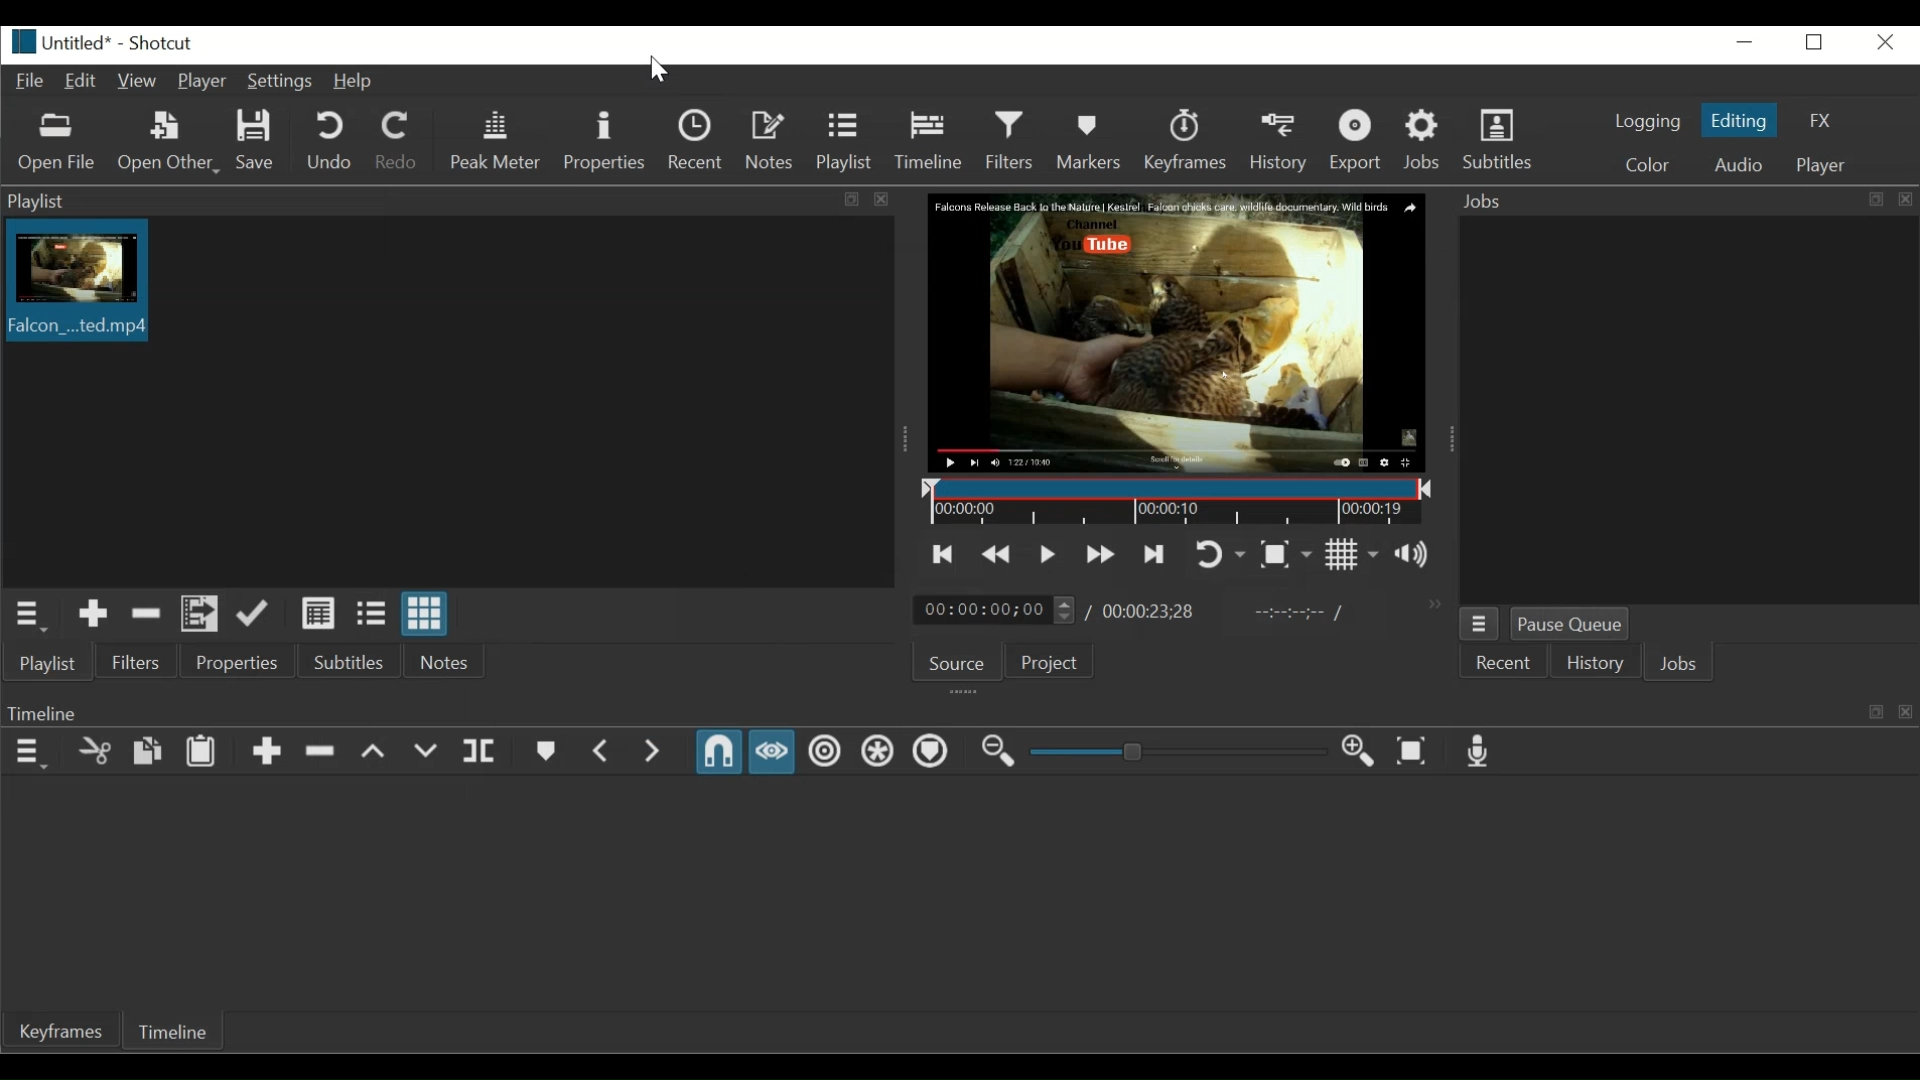 Image resolution: width=1920 pixels, height=1080 pixels. What do you see at coordinates (422, 613) in the screenshot?
I see `View as icons` at bounding box center [422, 613].